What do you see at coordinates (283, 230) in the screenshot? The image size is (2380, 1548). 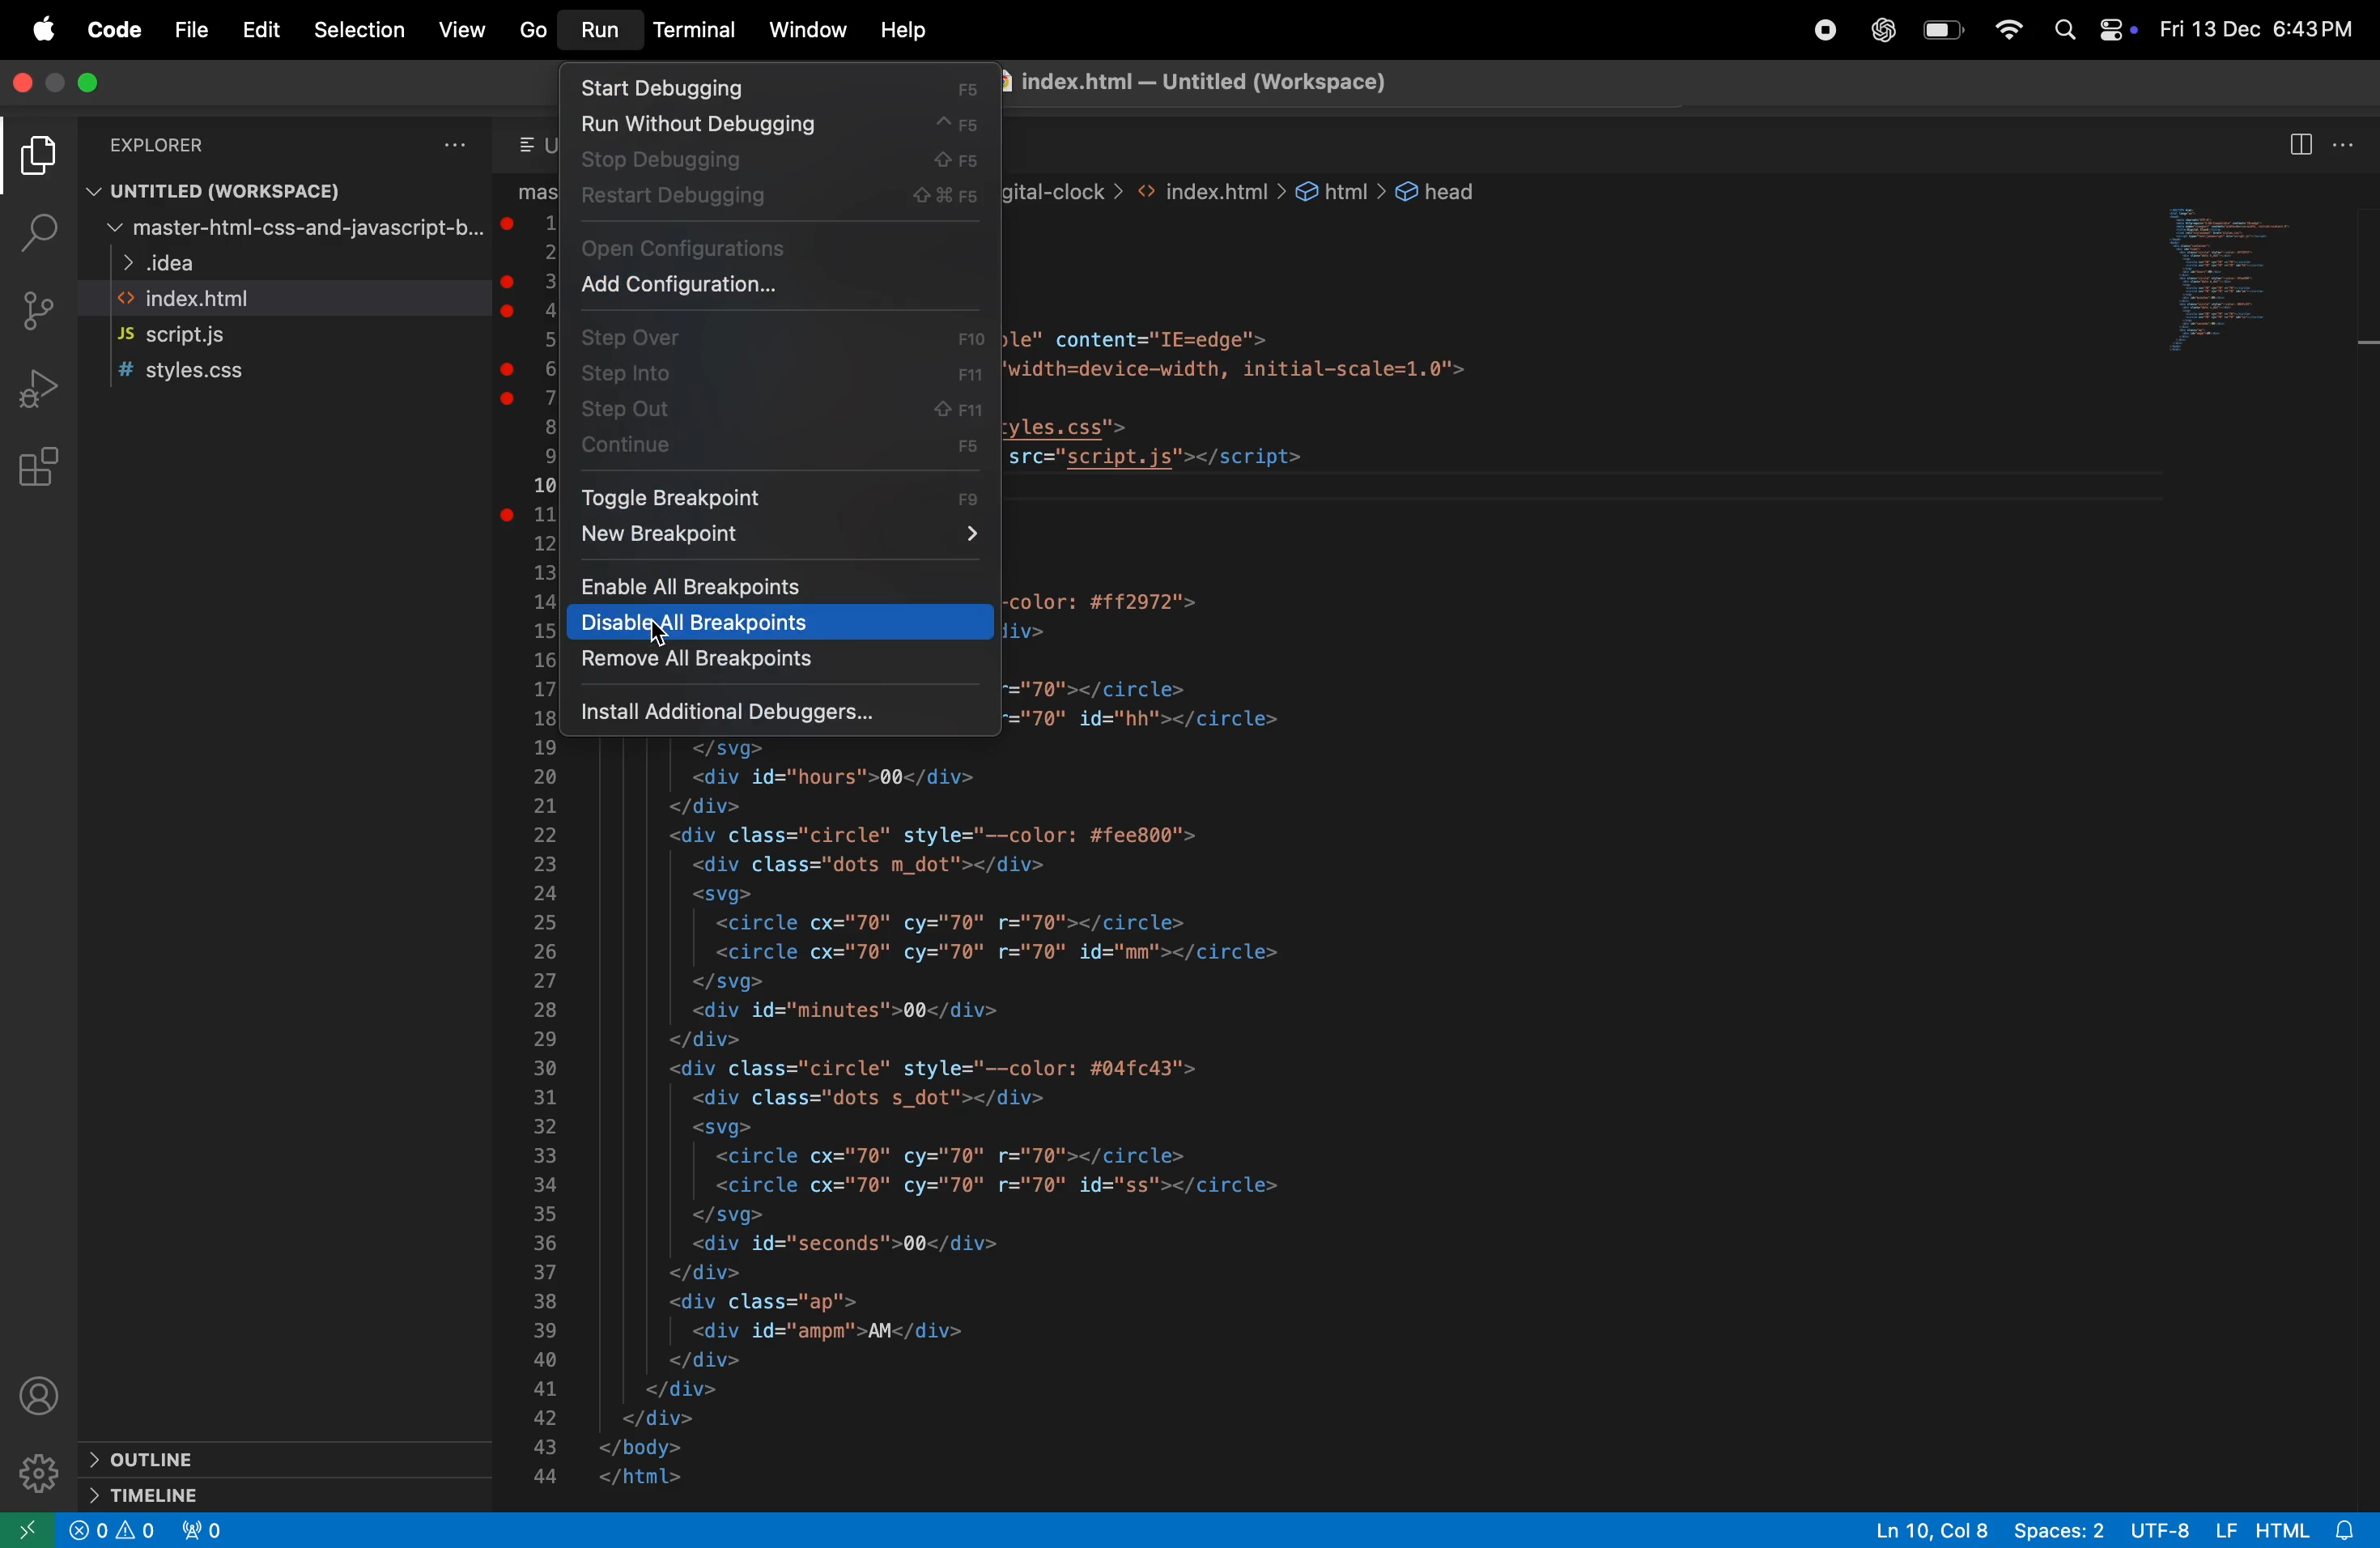 I see `master -css htm java script` at bounding box center [283, 230].